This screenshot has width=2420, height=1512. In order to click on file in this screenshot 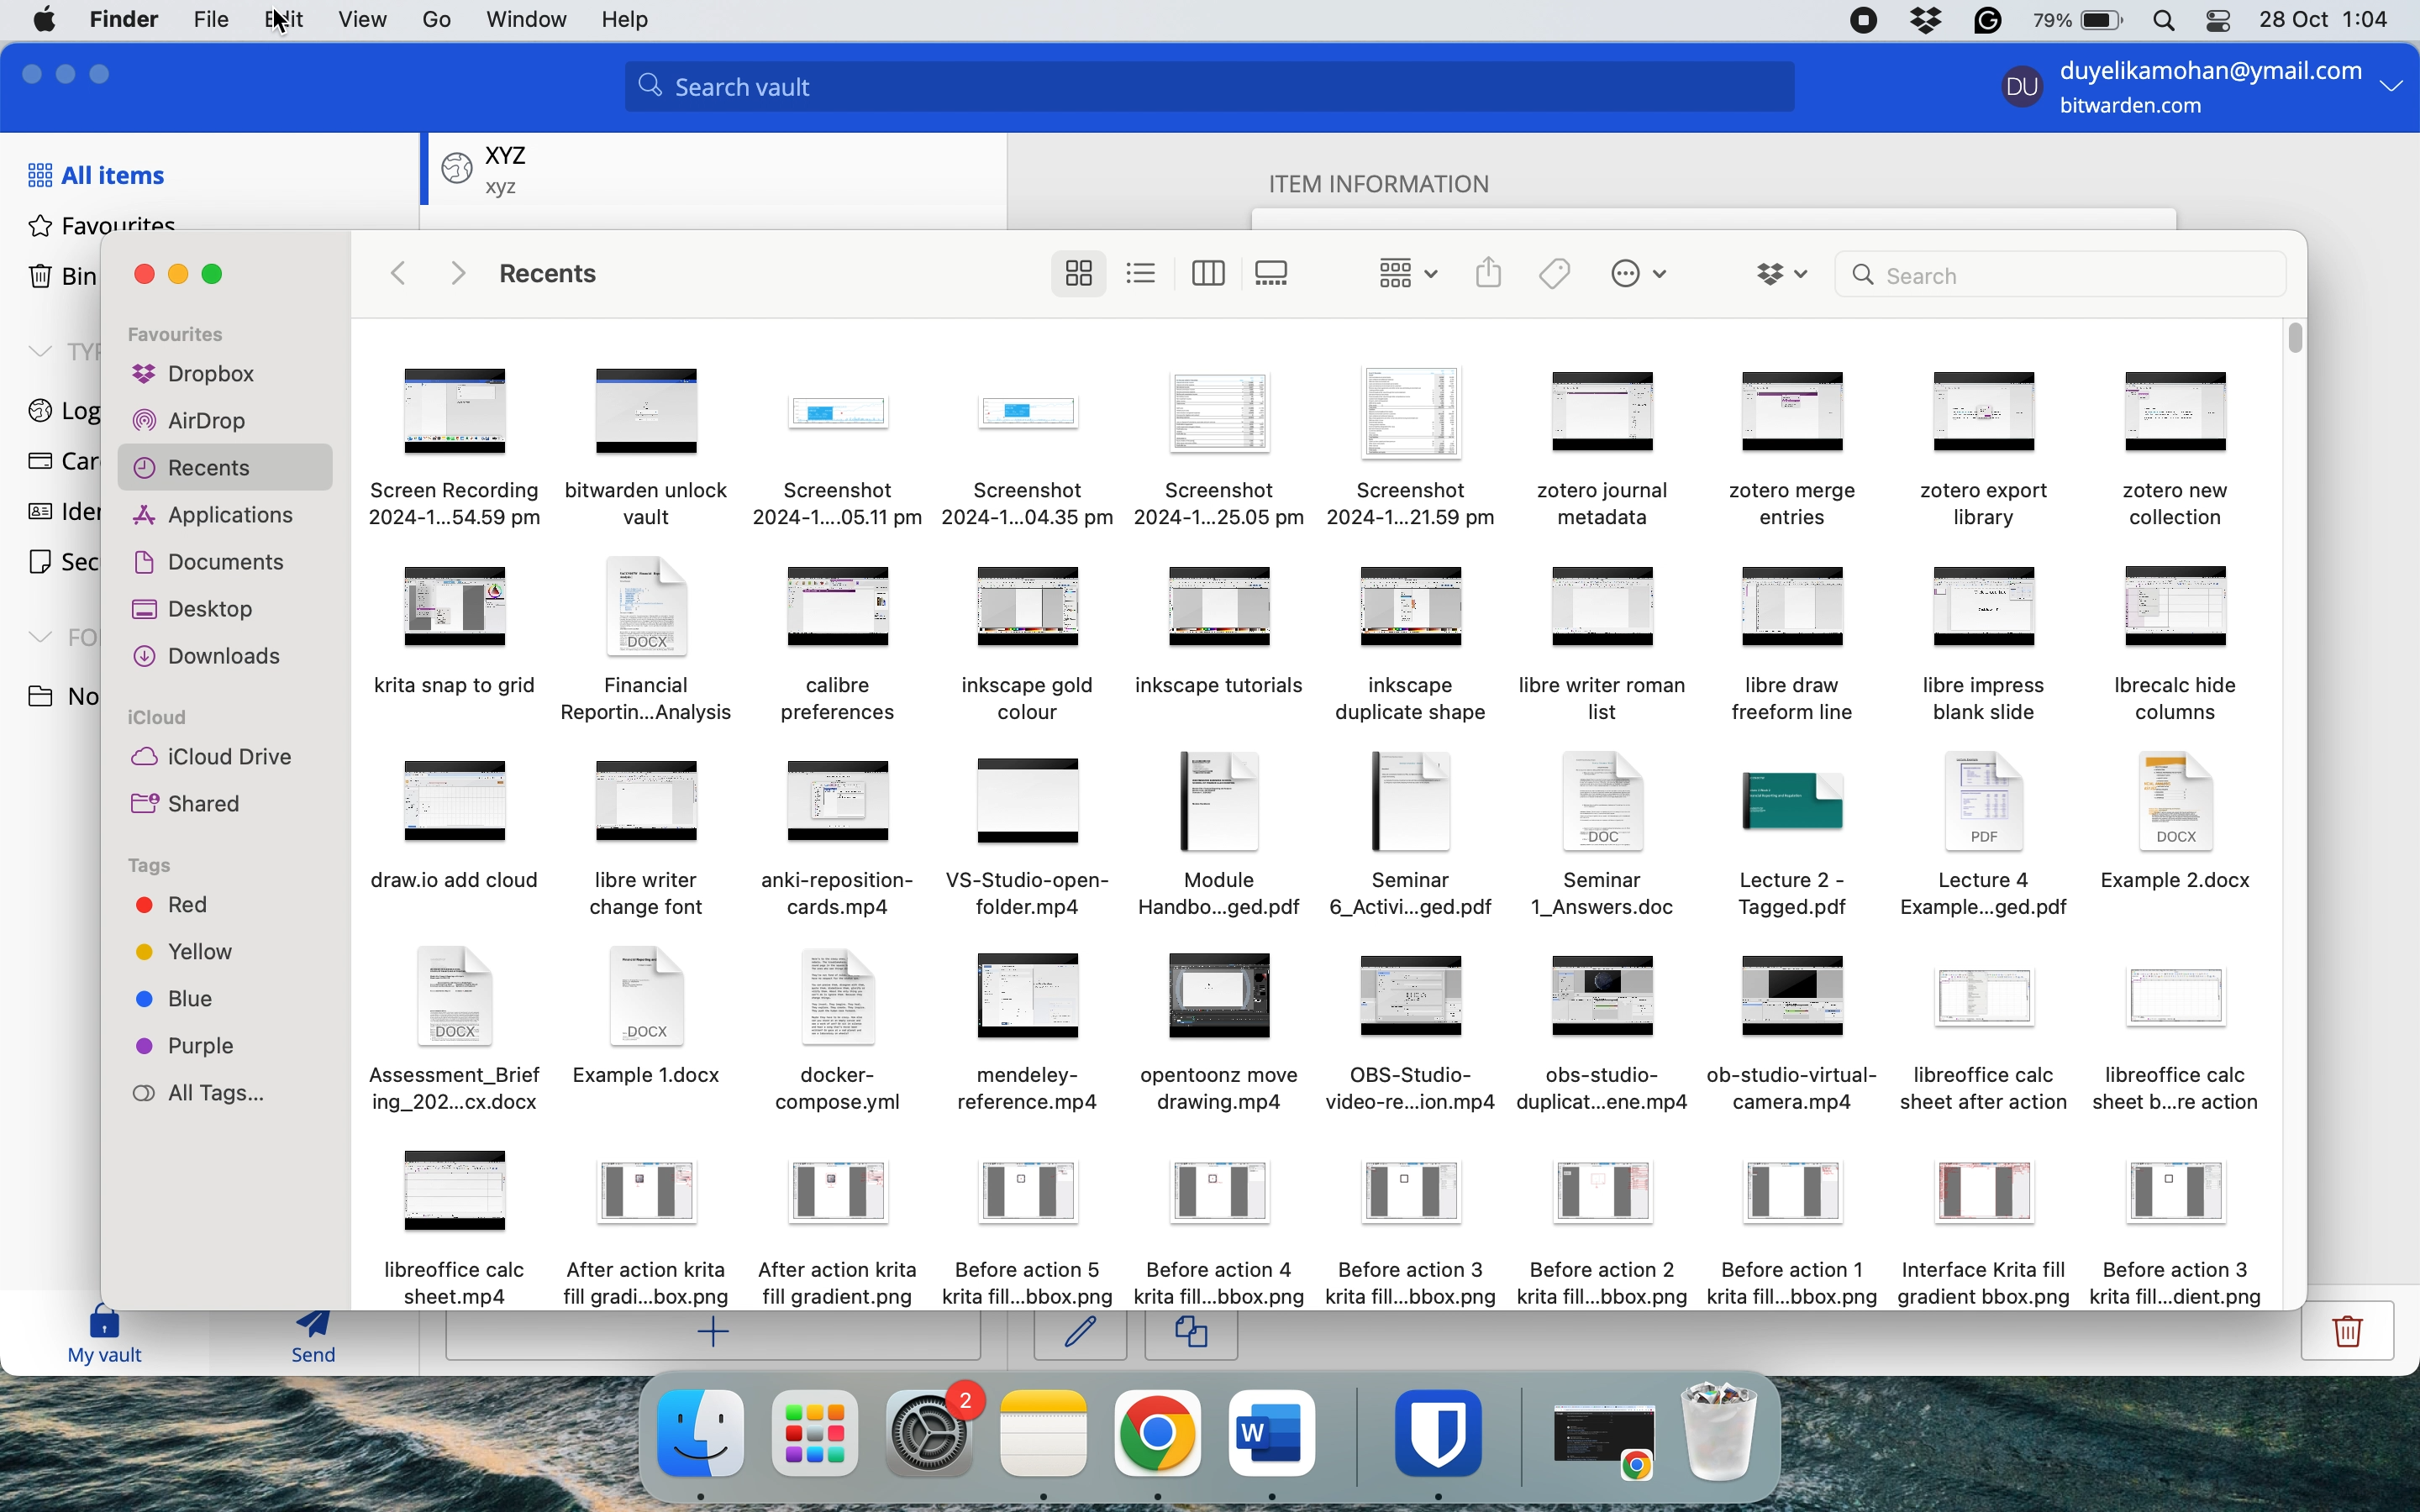, I will do `click(207, 21)`.